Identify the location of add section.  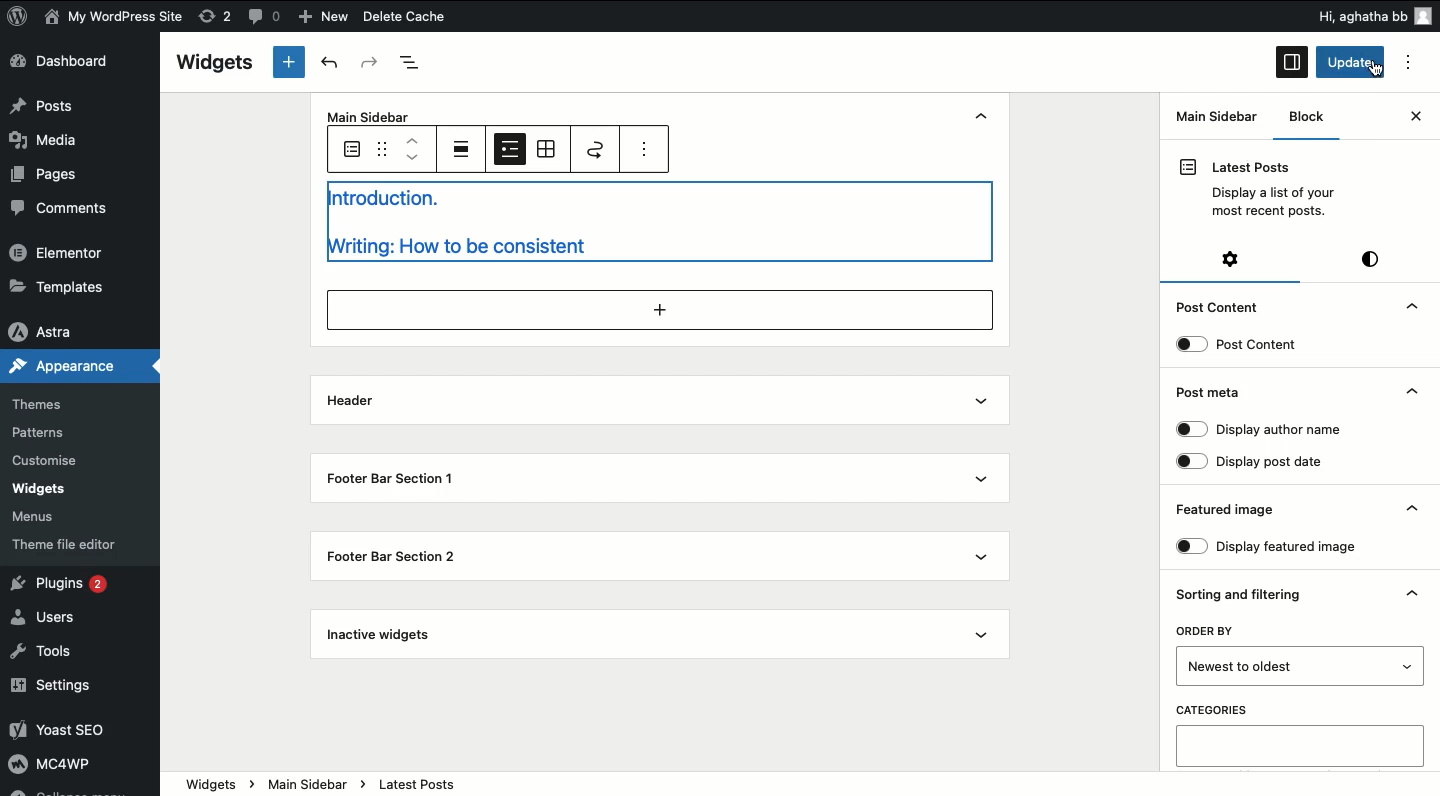
(590, 309).